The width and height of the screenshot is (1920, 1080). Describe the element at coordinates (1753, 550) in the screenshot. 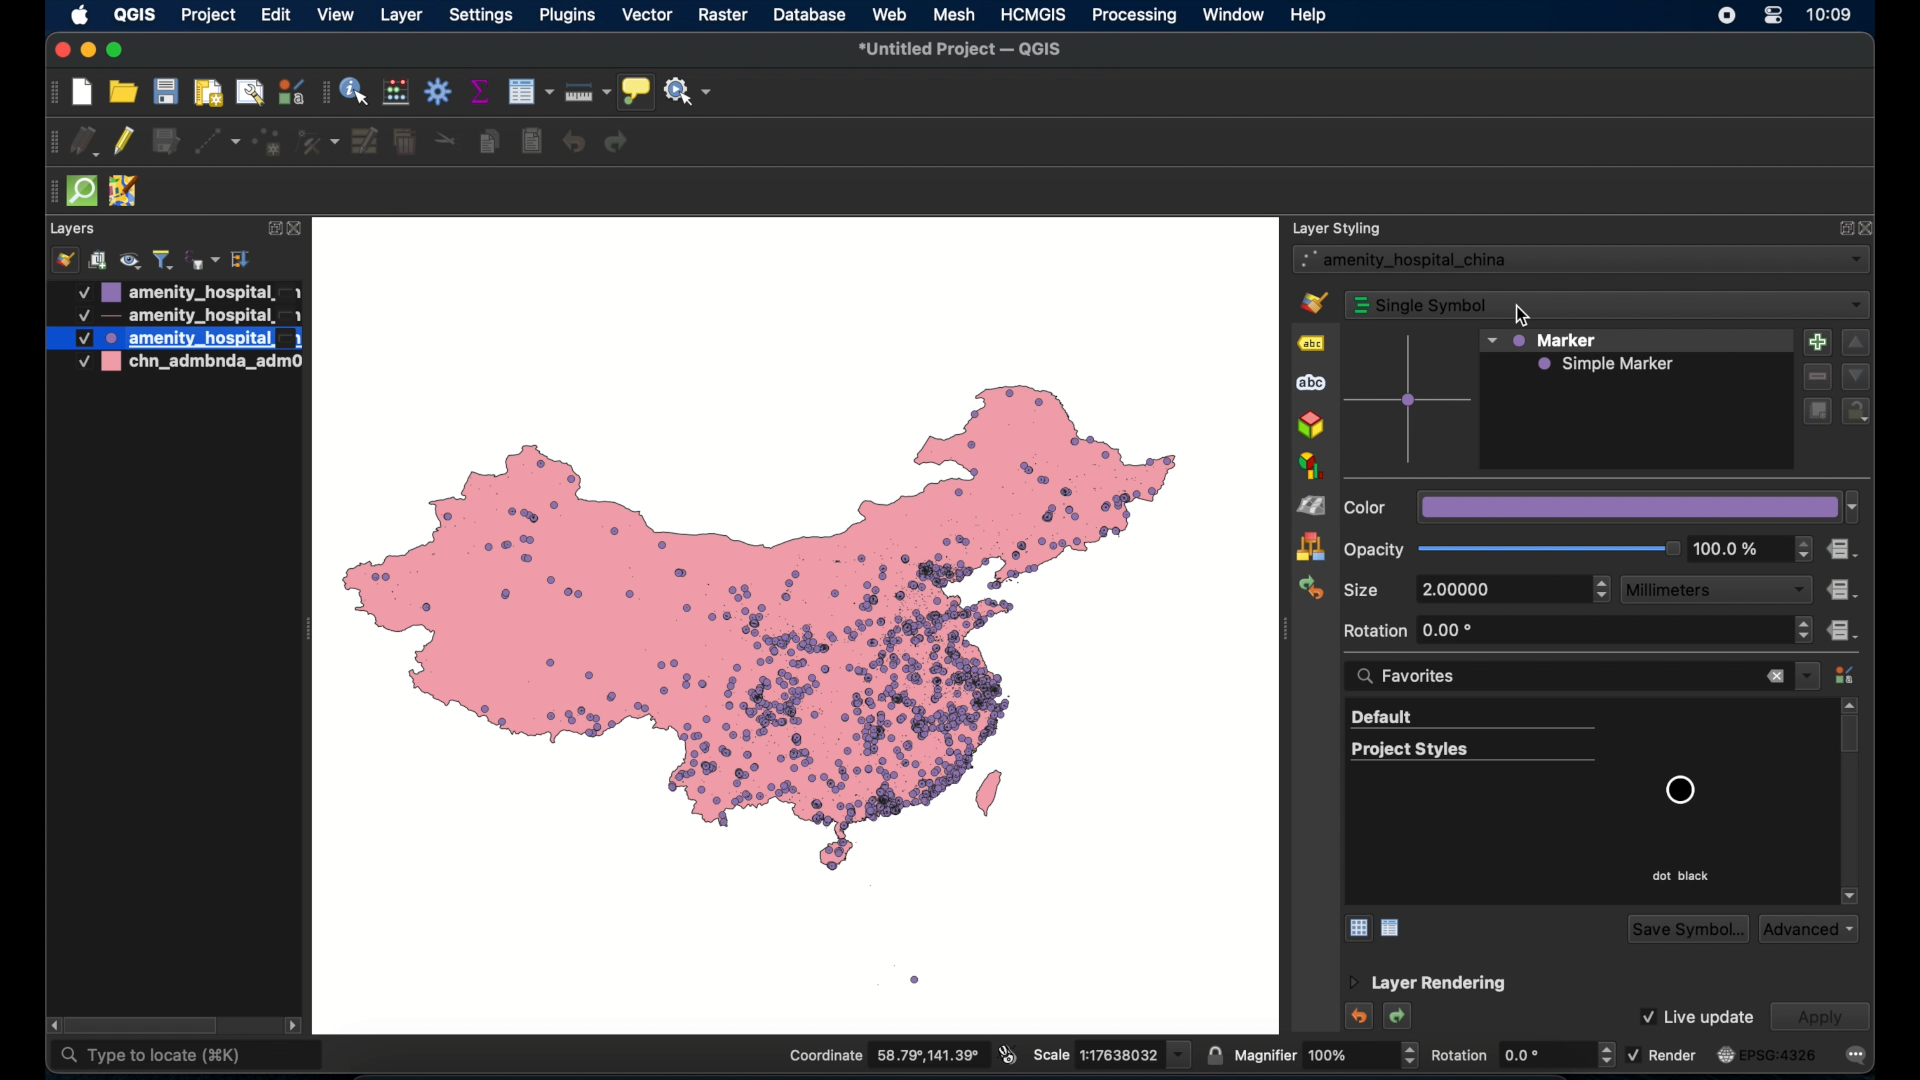

I see `opacity` at that location.